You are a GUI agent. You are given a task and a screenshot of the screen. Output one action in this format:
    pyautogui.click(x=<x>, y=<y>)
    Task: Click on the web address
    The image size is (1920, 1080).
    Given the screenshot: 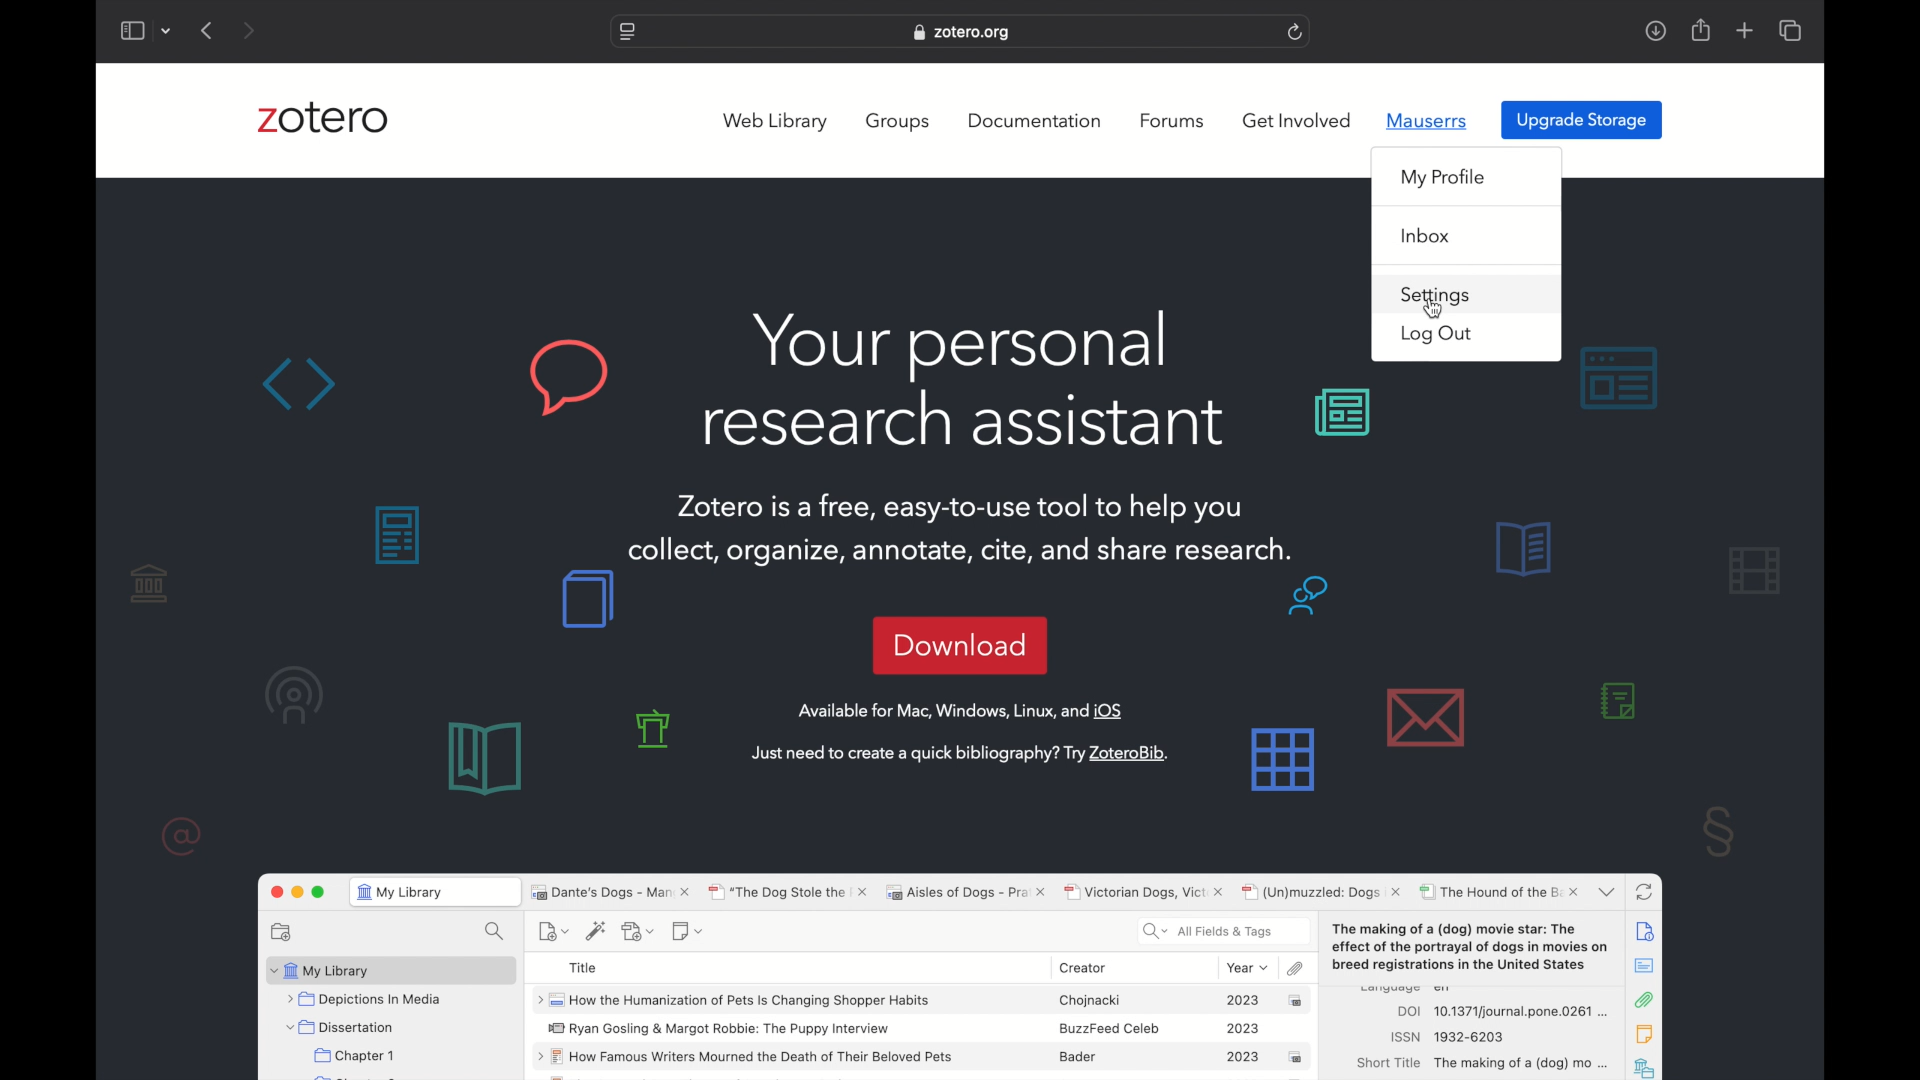 What is the action you would take?
    pyautogui.click(x=964, y=34)
    